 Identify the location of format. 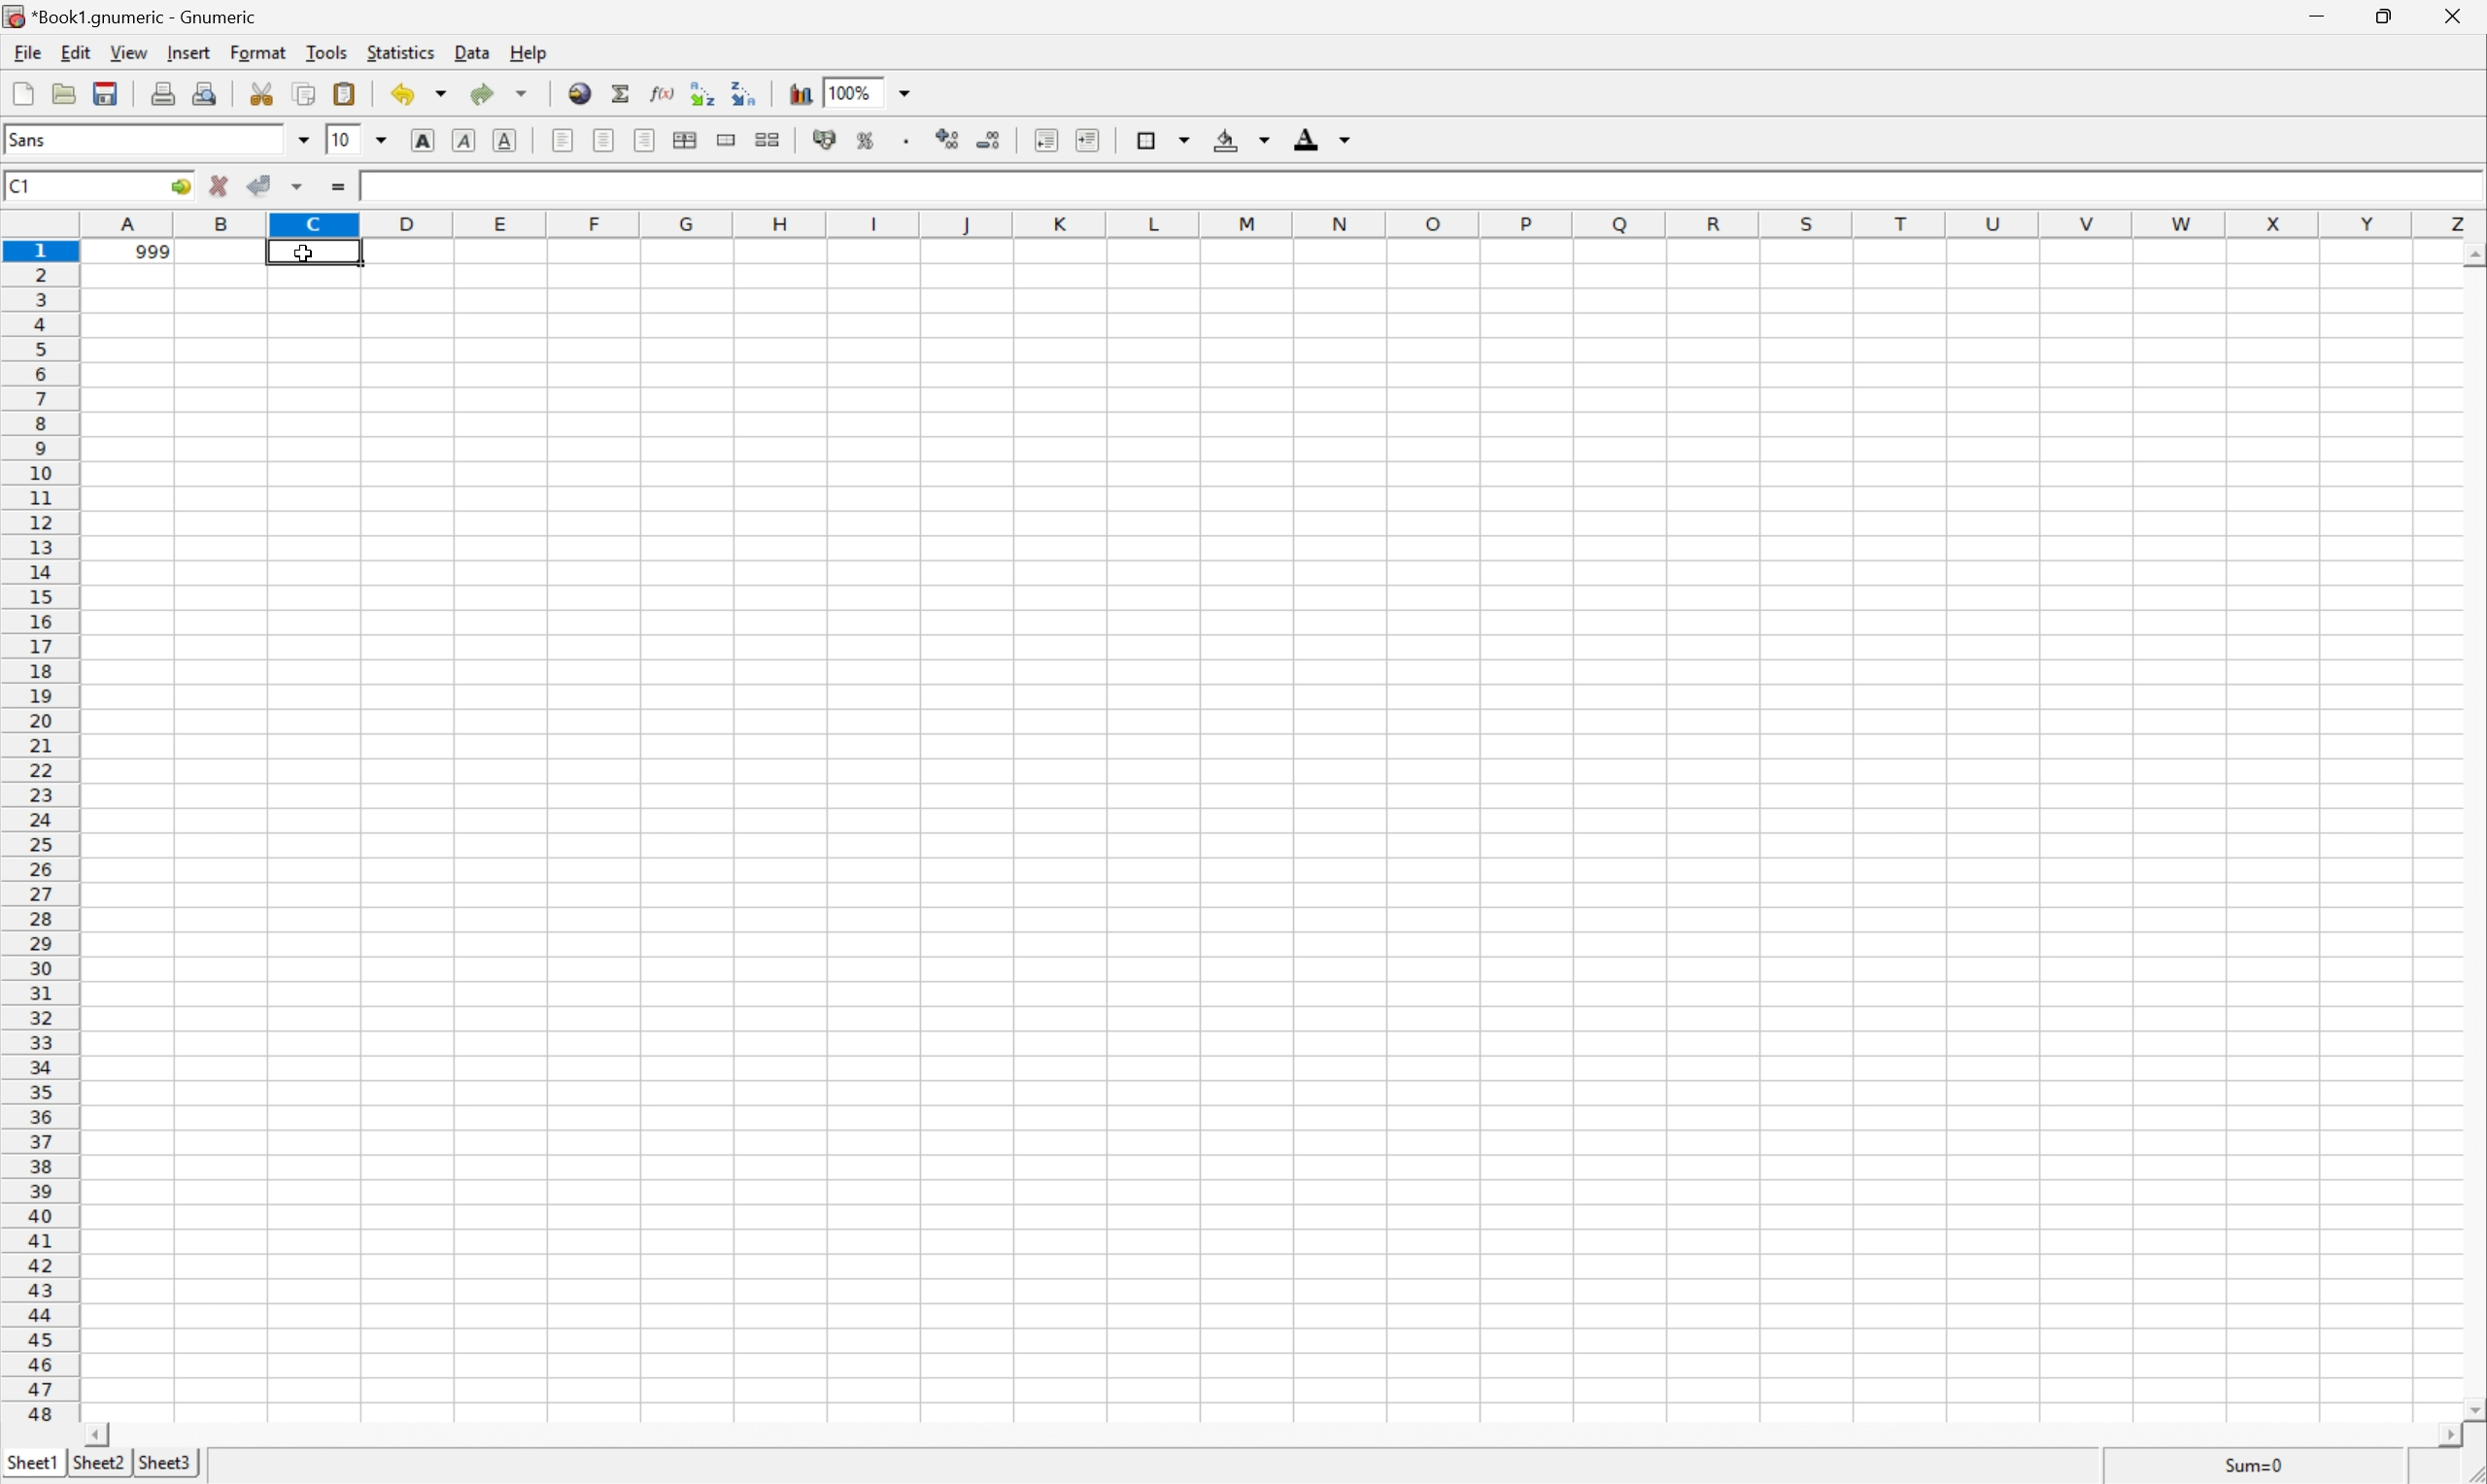
(260, 52).